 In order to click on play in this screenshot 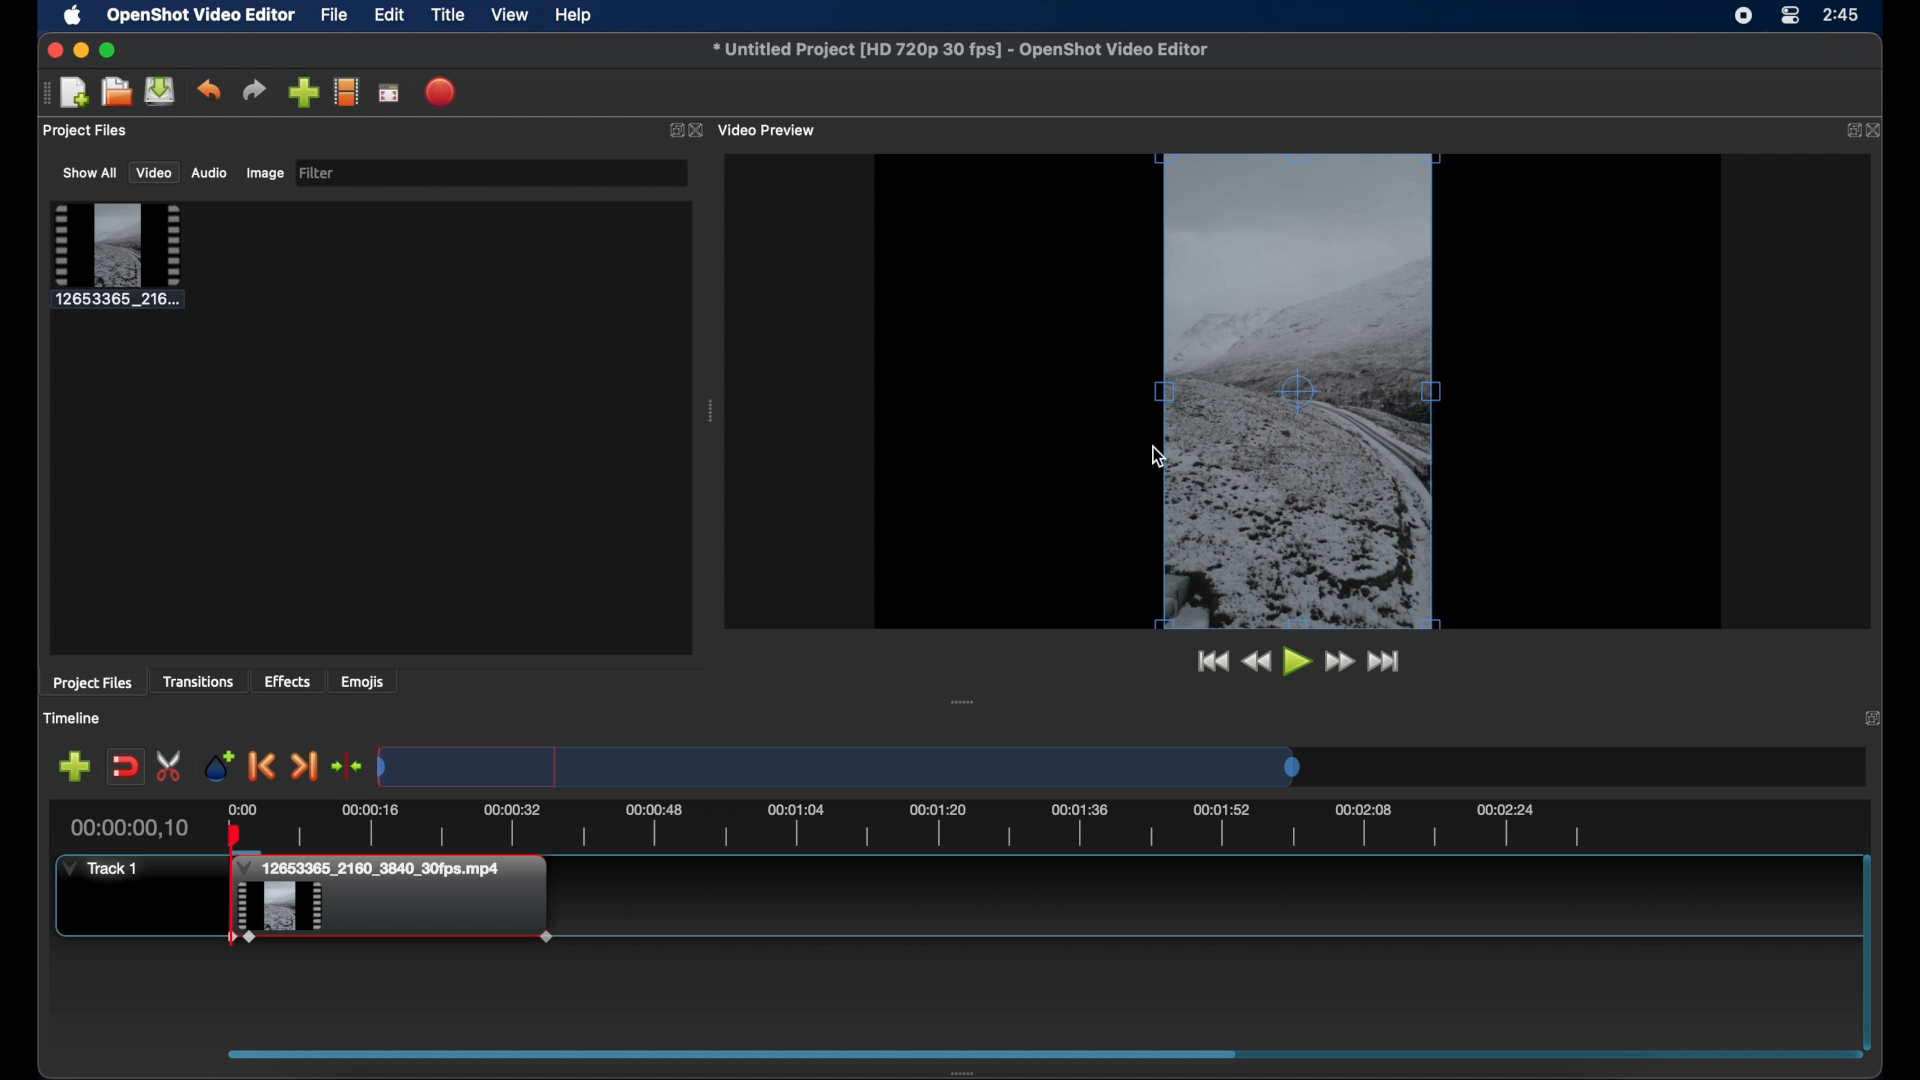, I will do `click(1296, 662)`.